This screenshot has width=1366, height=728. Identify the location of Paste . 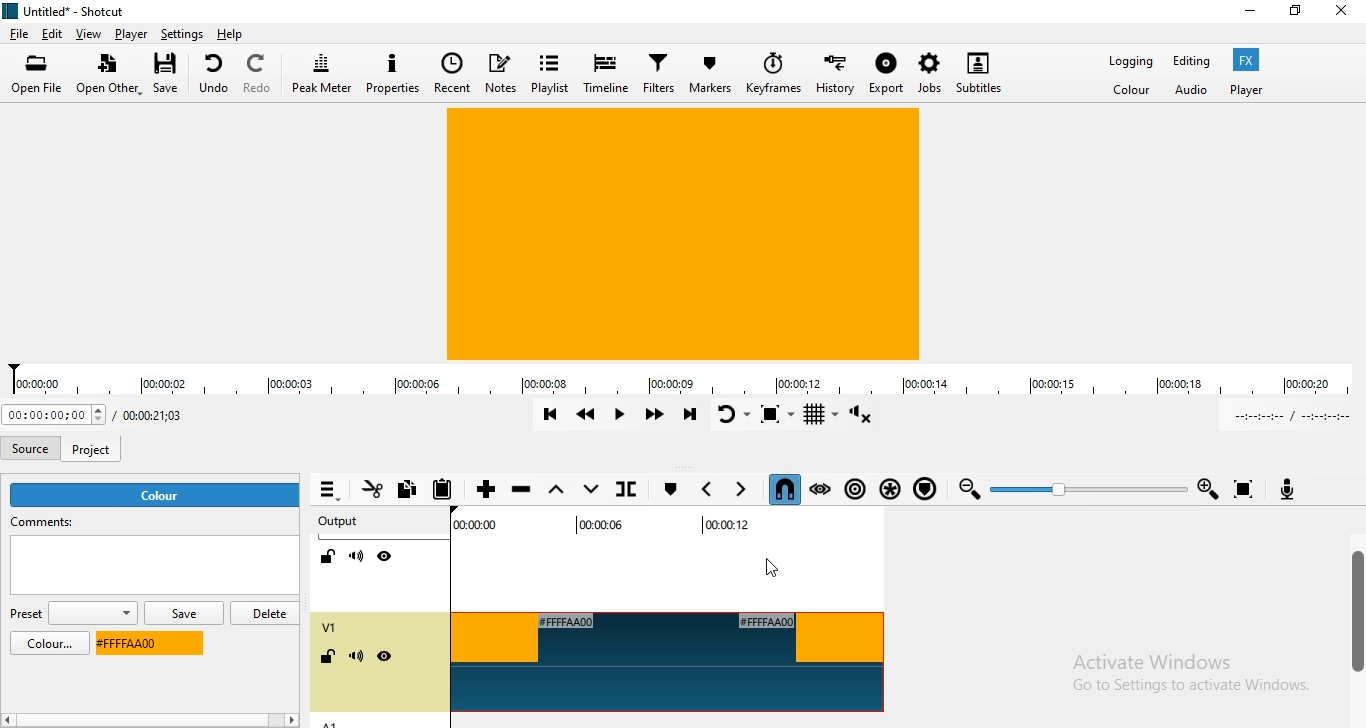
(448, 490).